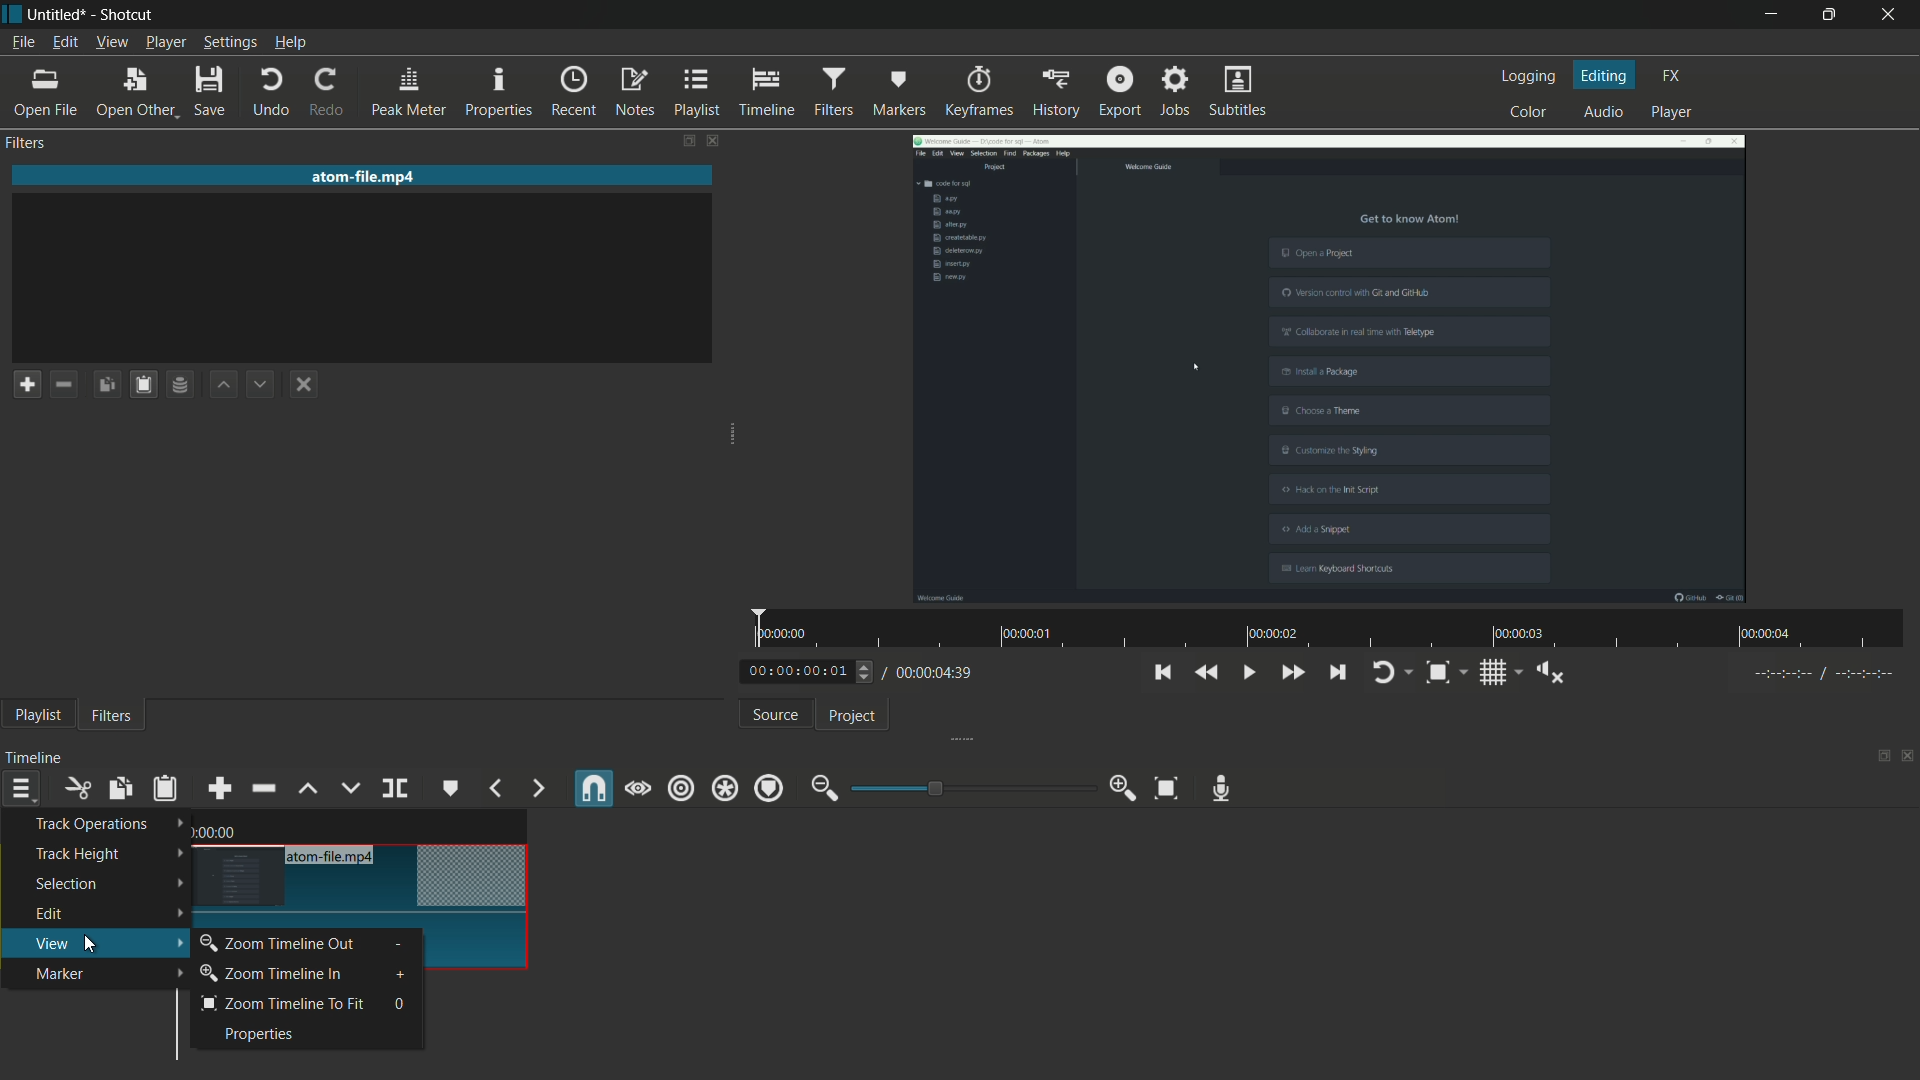 This screenshot has height=1080, width=1920. Describe the element at coordinates (24, 42) in the screenshot. I see `file menu` at that location.